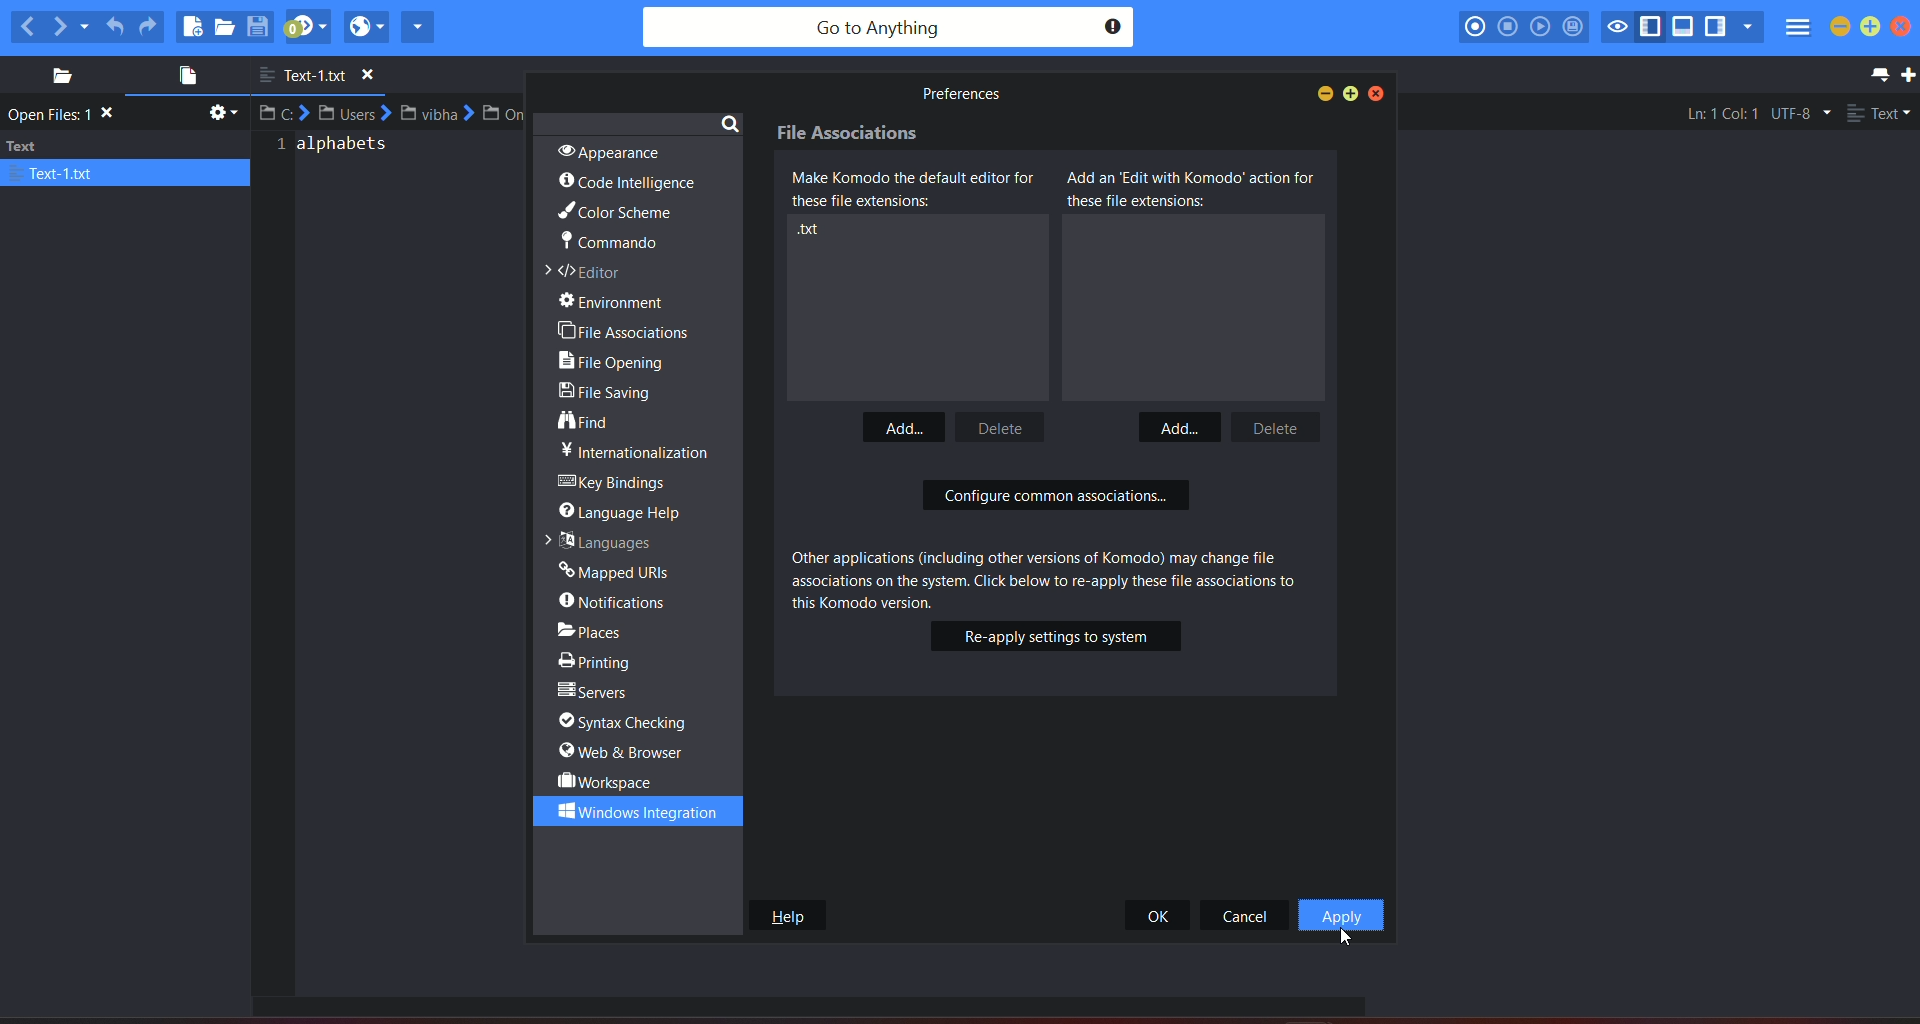 The width and height of the screenshot is (1920, 1024). I want to click on maximize, so click(1872, 25).